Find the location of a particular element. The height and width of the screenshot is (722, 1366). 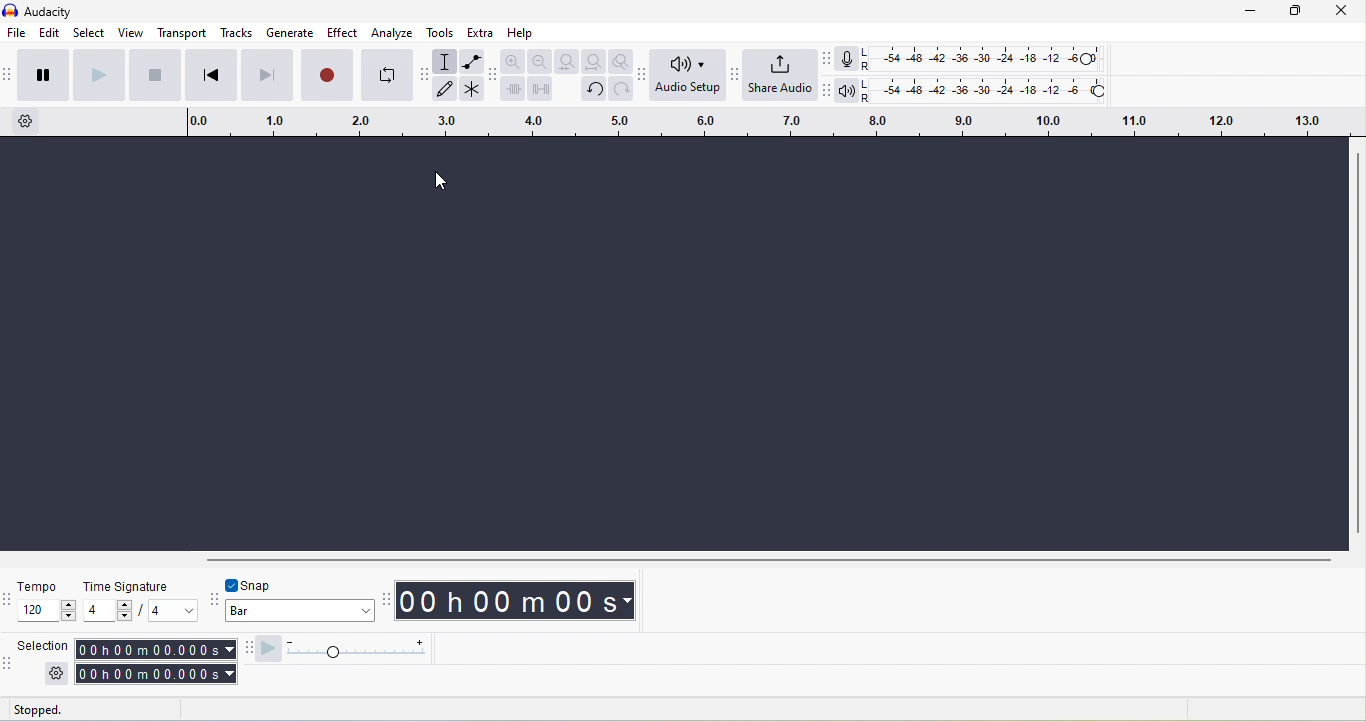

zoom in is located at coordinates (513, 63).